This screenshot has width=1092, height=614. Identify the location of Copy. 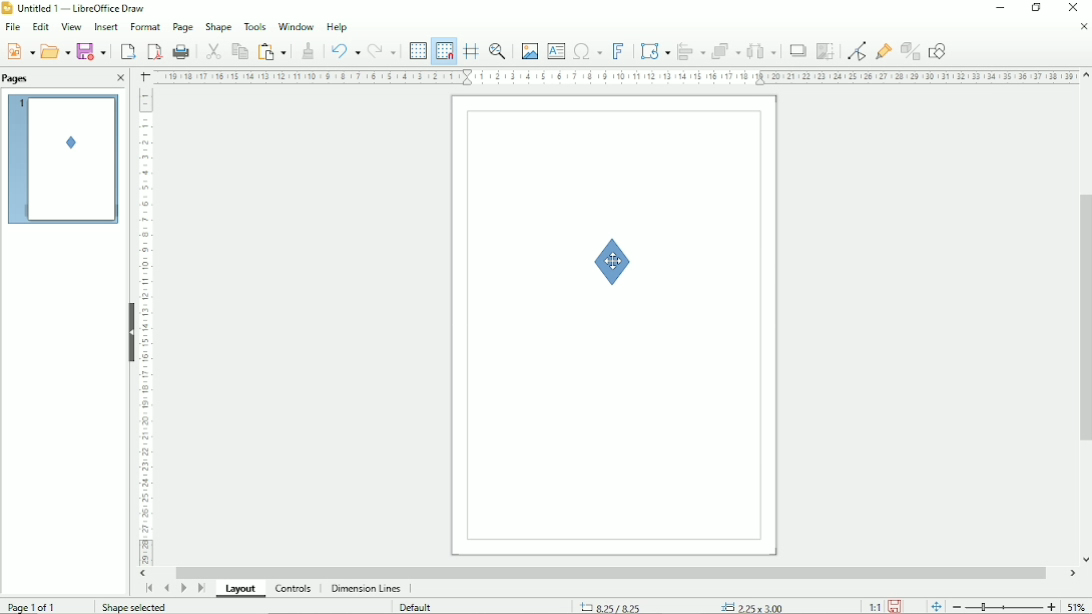
(239, 50).